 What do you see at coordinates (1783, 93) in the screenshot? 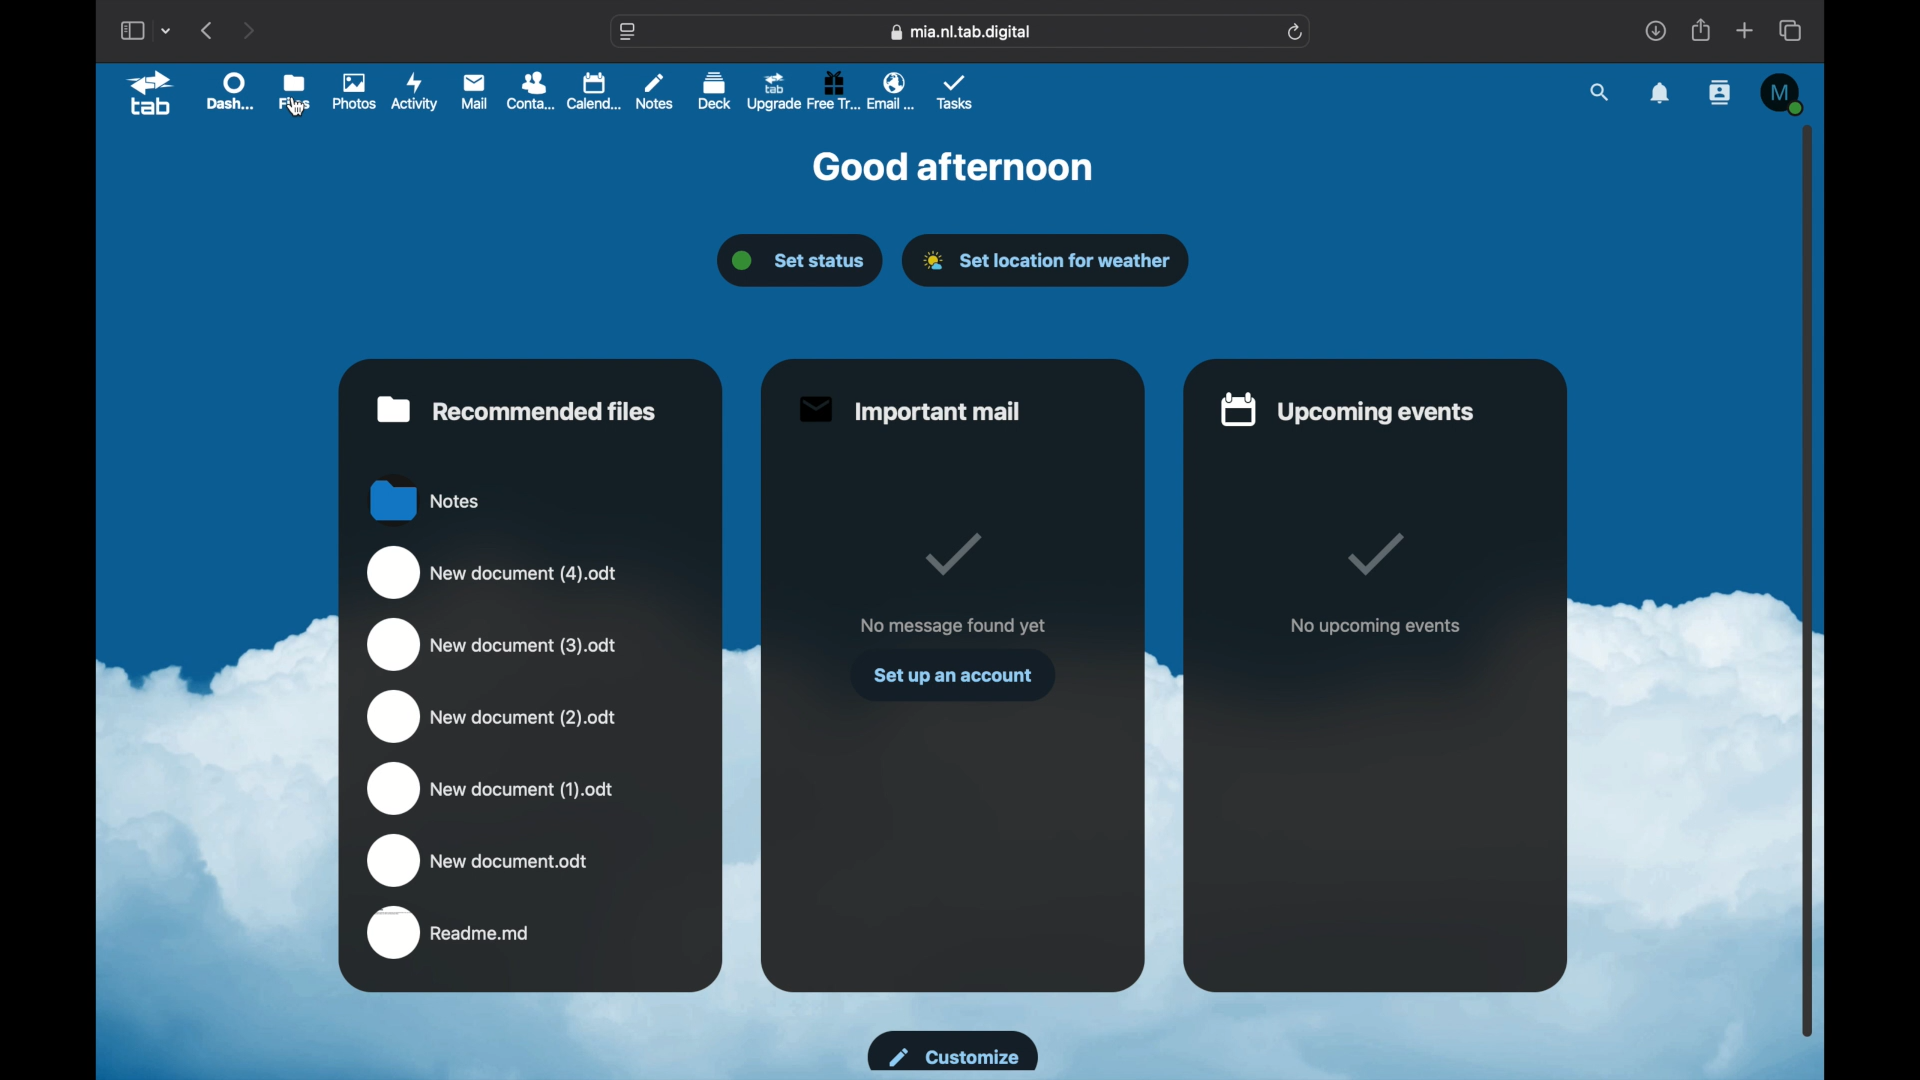
I see `M` at bounding box center [1783, 93].